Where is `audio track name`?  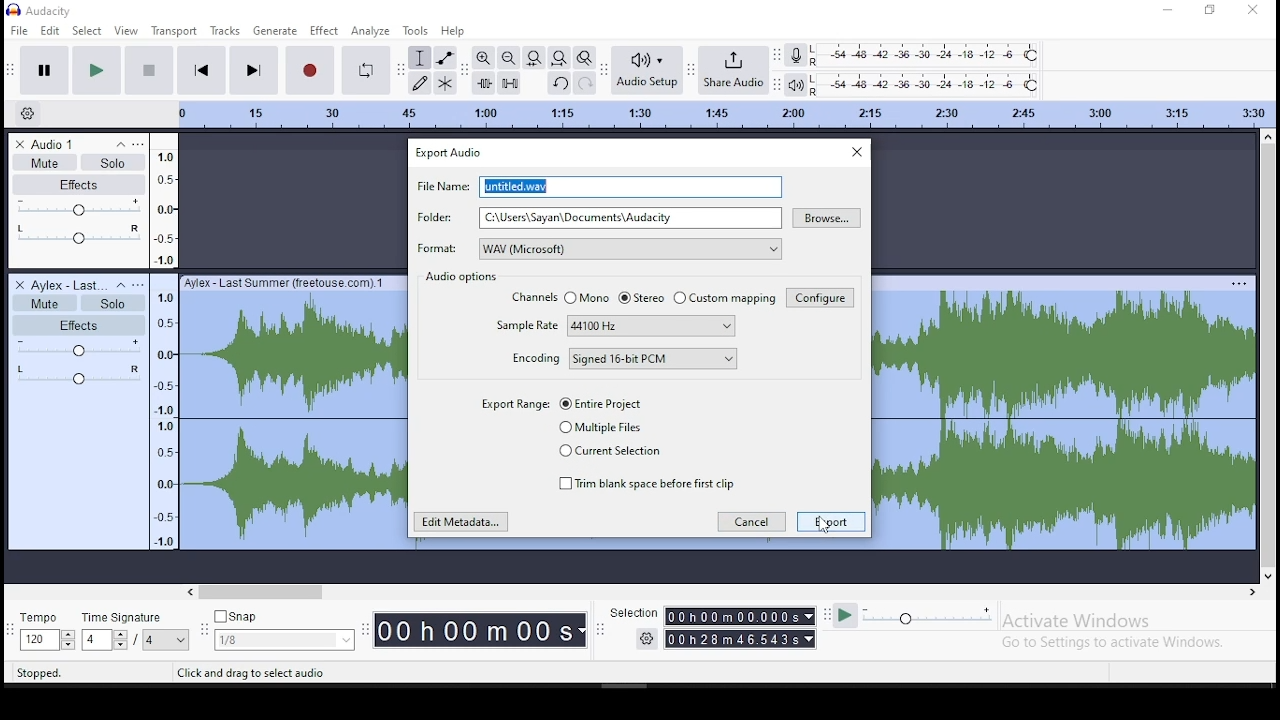
audio track name is located at coordinates (70, 144).